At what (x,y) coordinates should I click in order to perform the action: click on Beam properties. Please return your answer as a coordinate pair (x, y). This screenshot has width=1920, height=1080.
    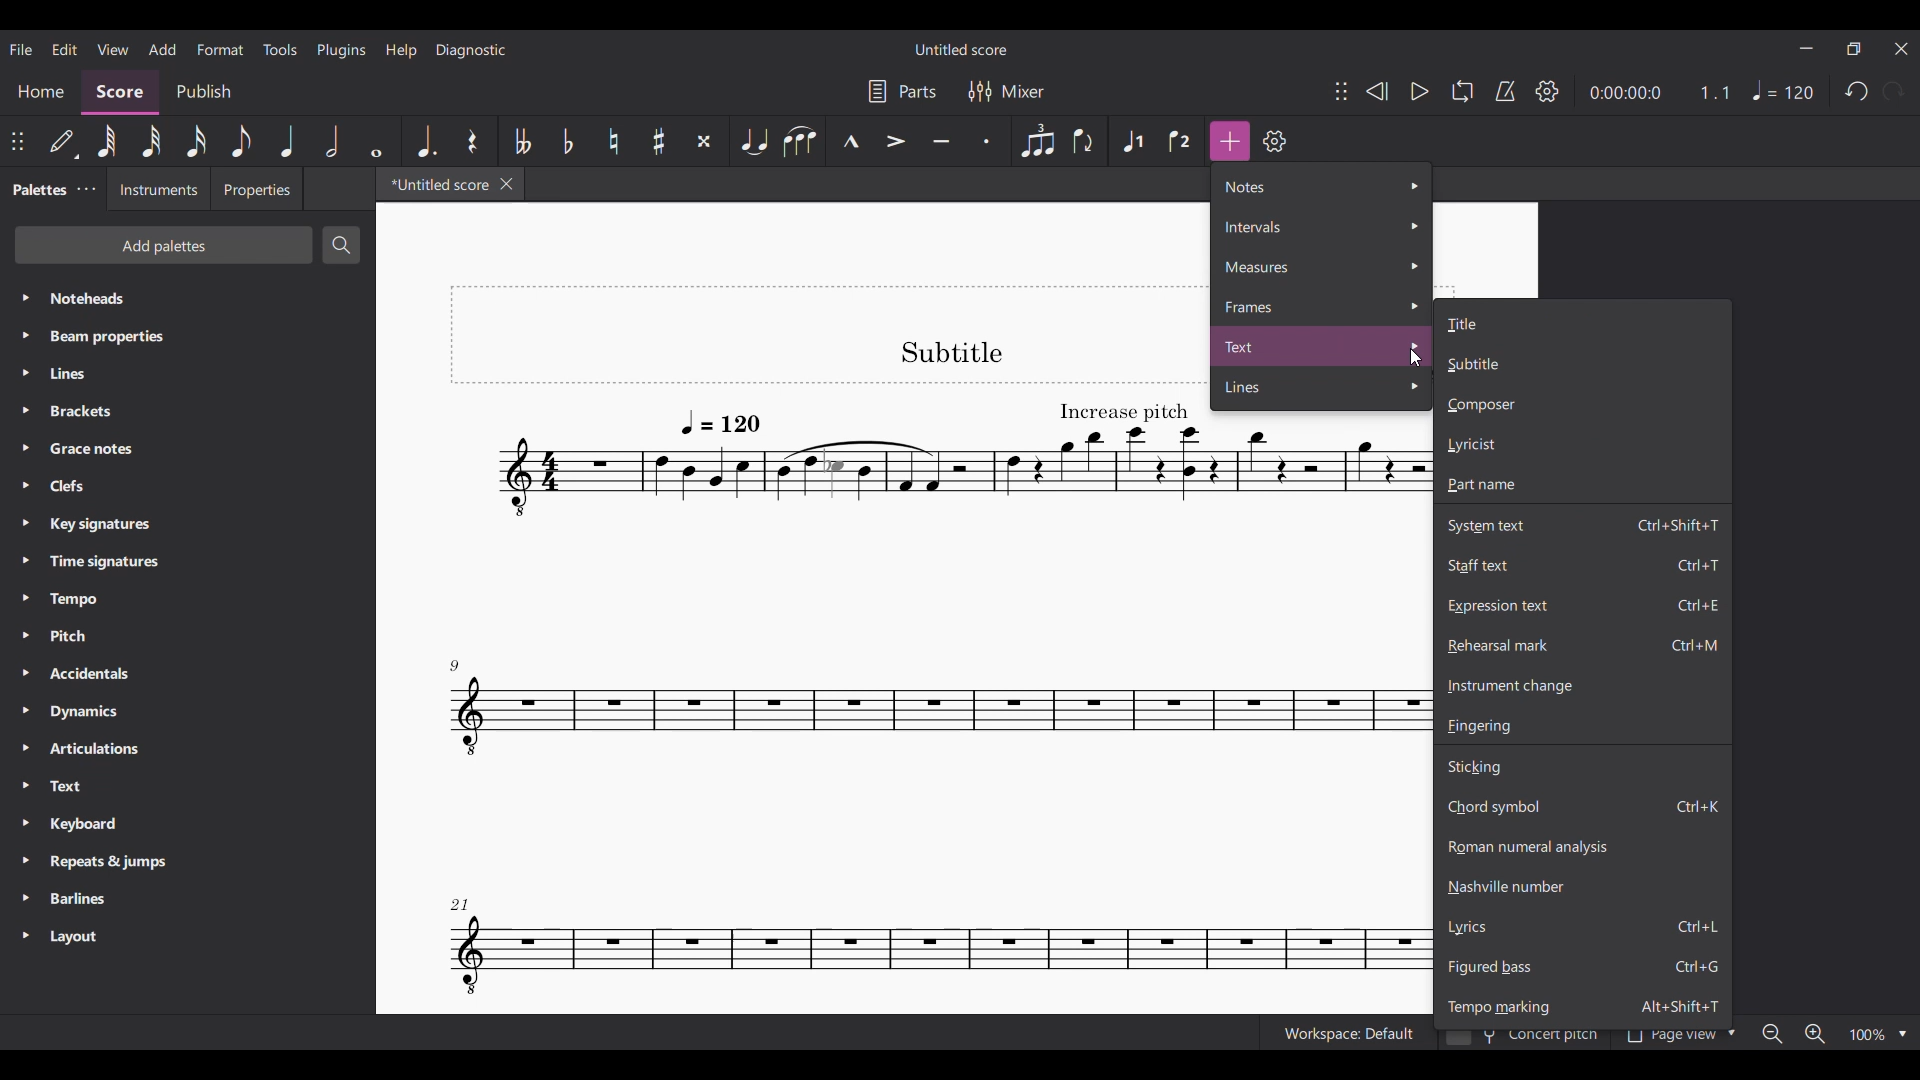
    Looking at the image, I should click on (187, 336).